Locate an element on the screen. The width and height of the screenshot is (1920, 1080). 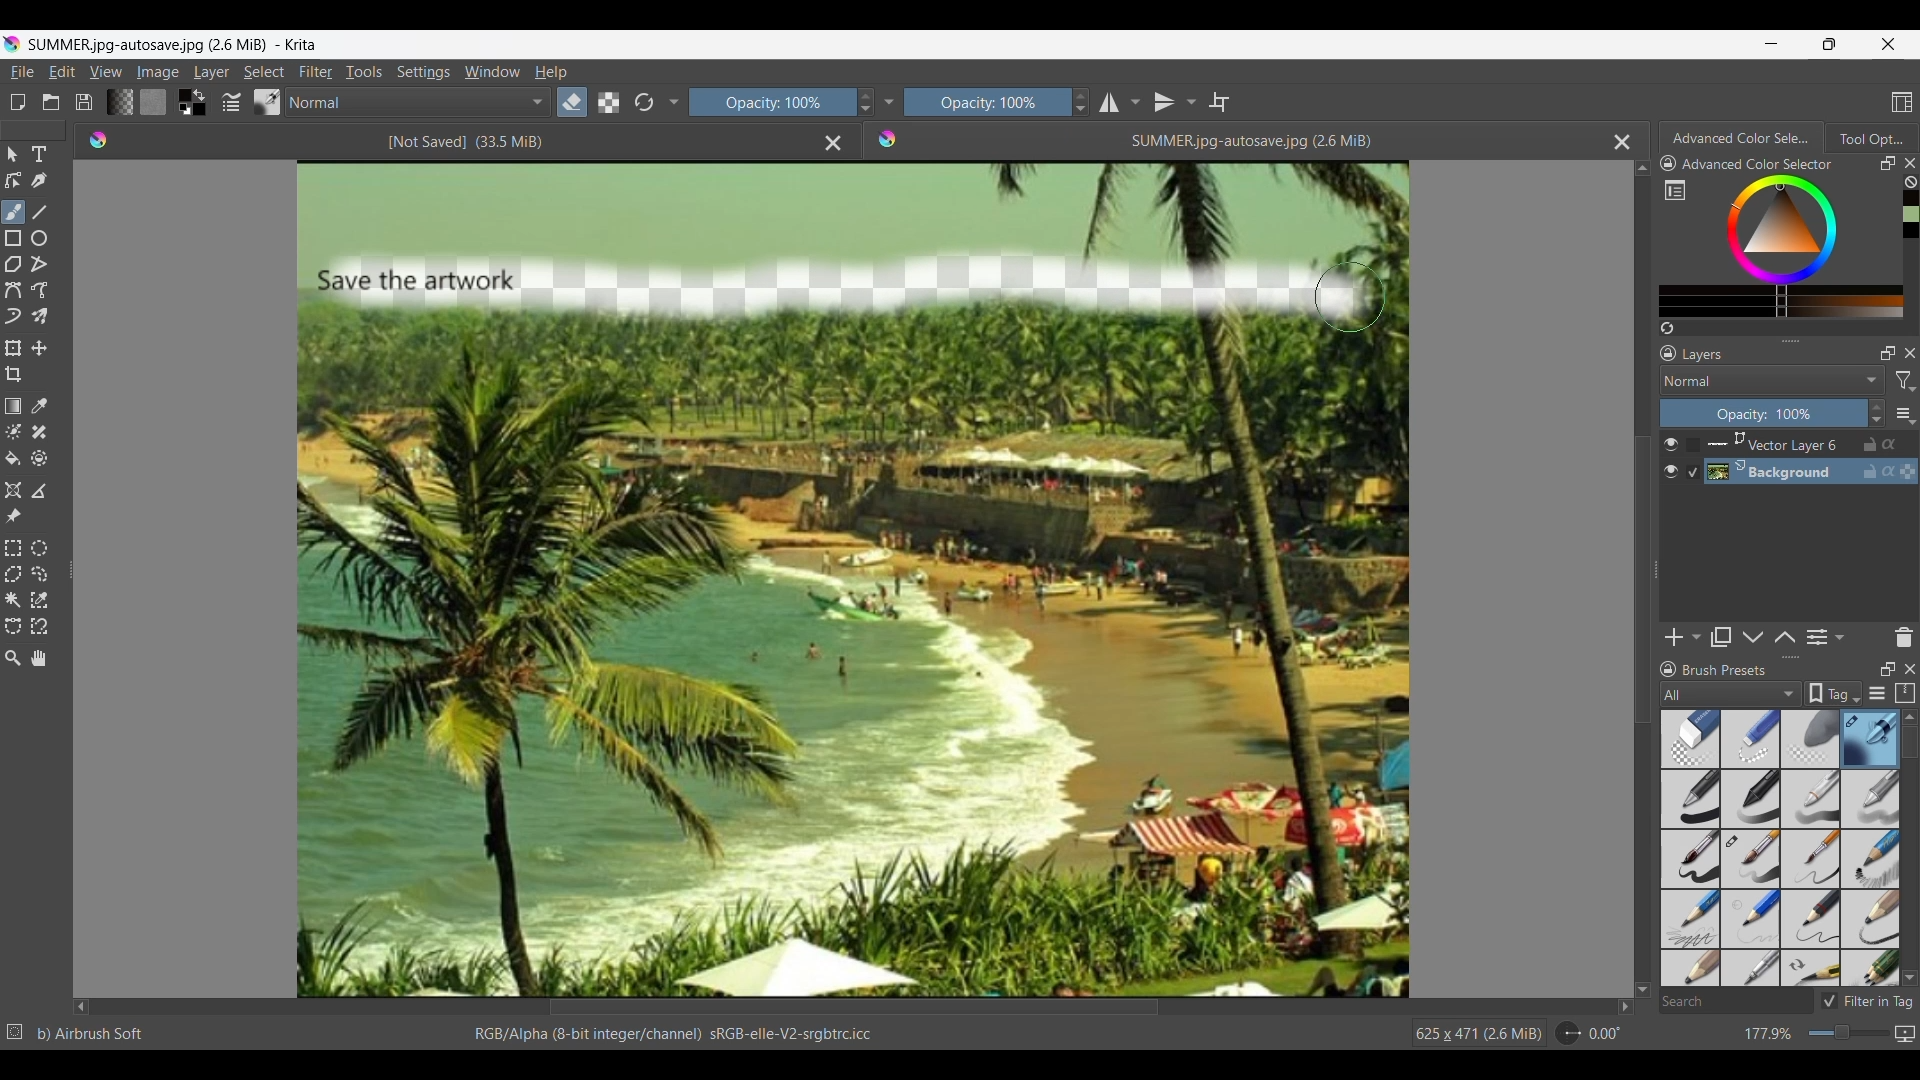
Polyline tool is located at coordinates (39, 264).